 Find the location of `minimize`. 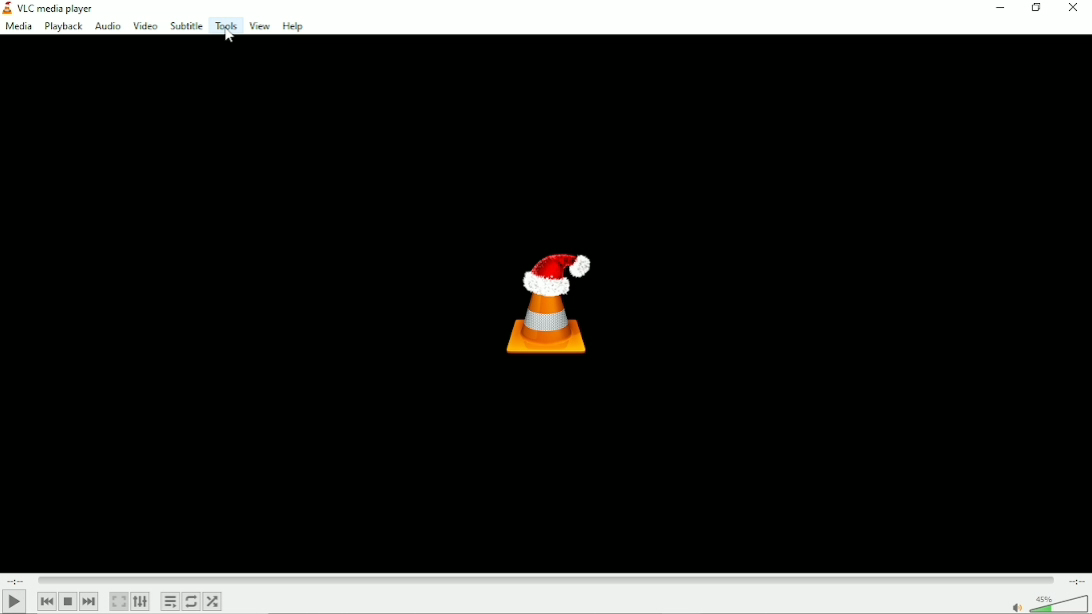

minimize is located at coordinates (997, 10).